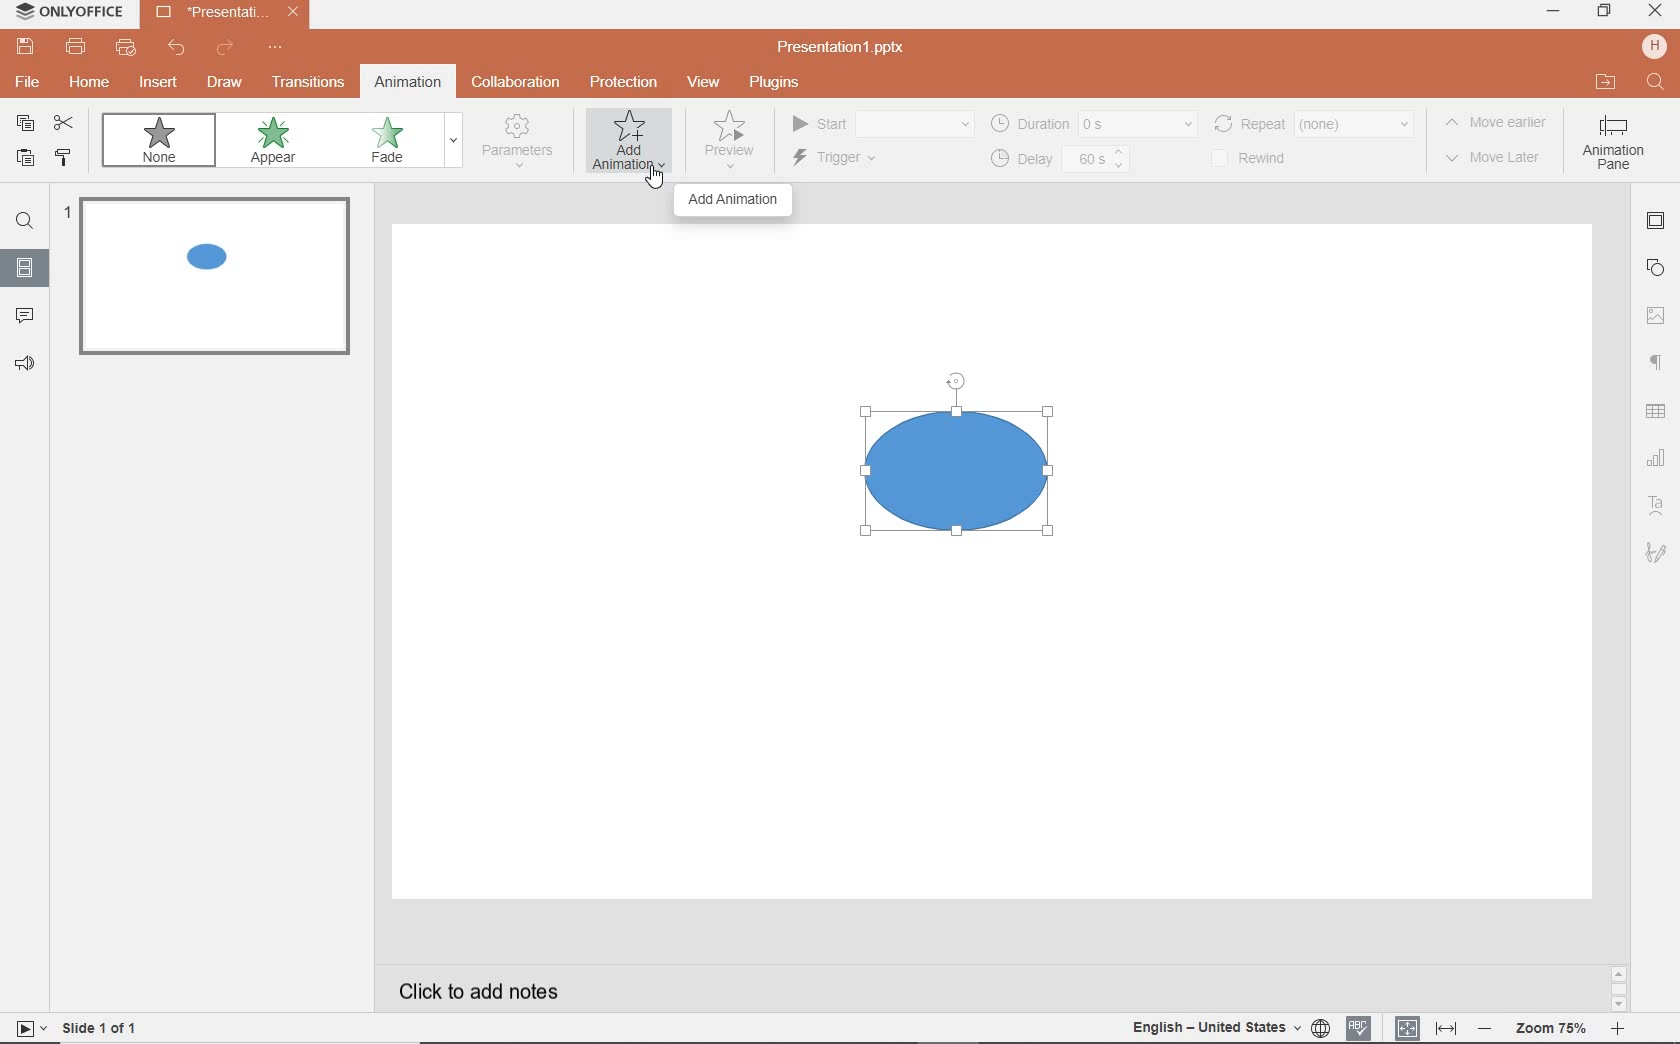 The height and width of the screenshot is (1044, 1680). Describe the element at coordinates (1613, 145) in the screenshot. I see `Animation pane` at that location.